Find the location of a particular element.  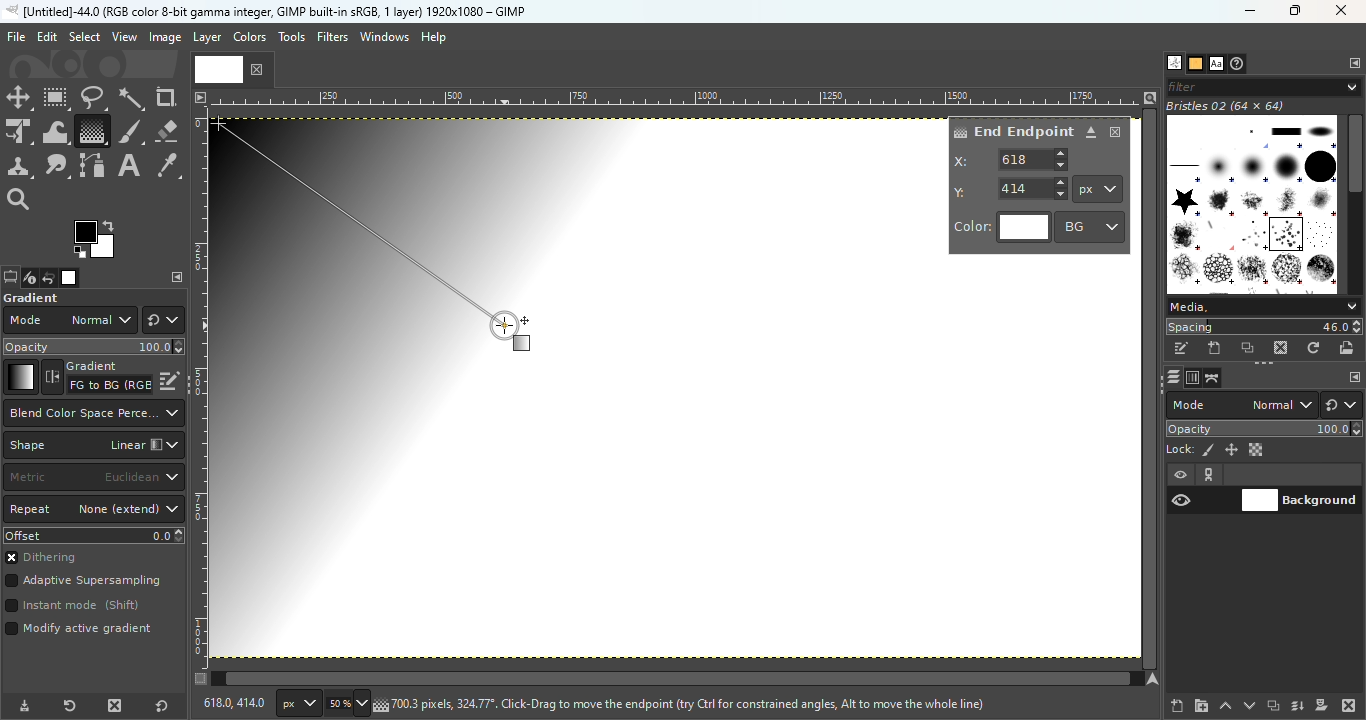

Colors is located at coordinates (248, 36).